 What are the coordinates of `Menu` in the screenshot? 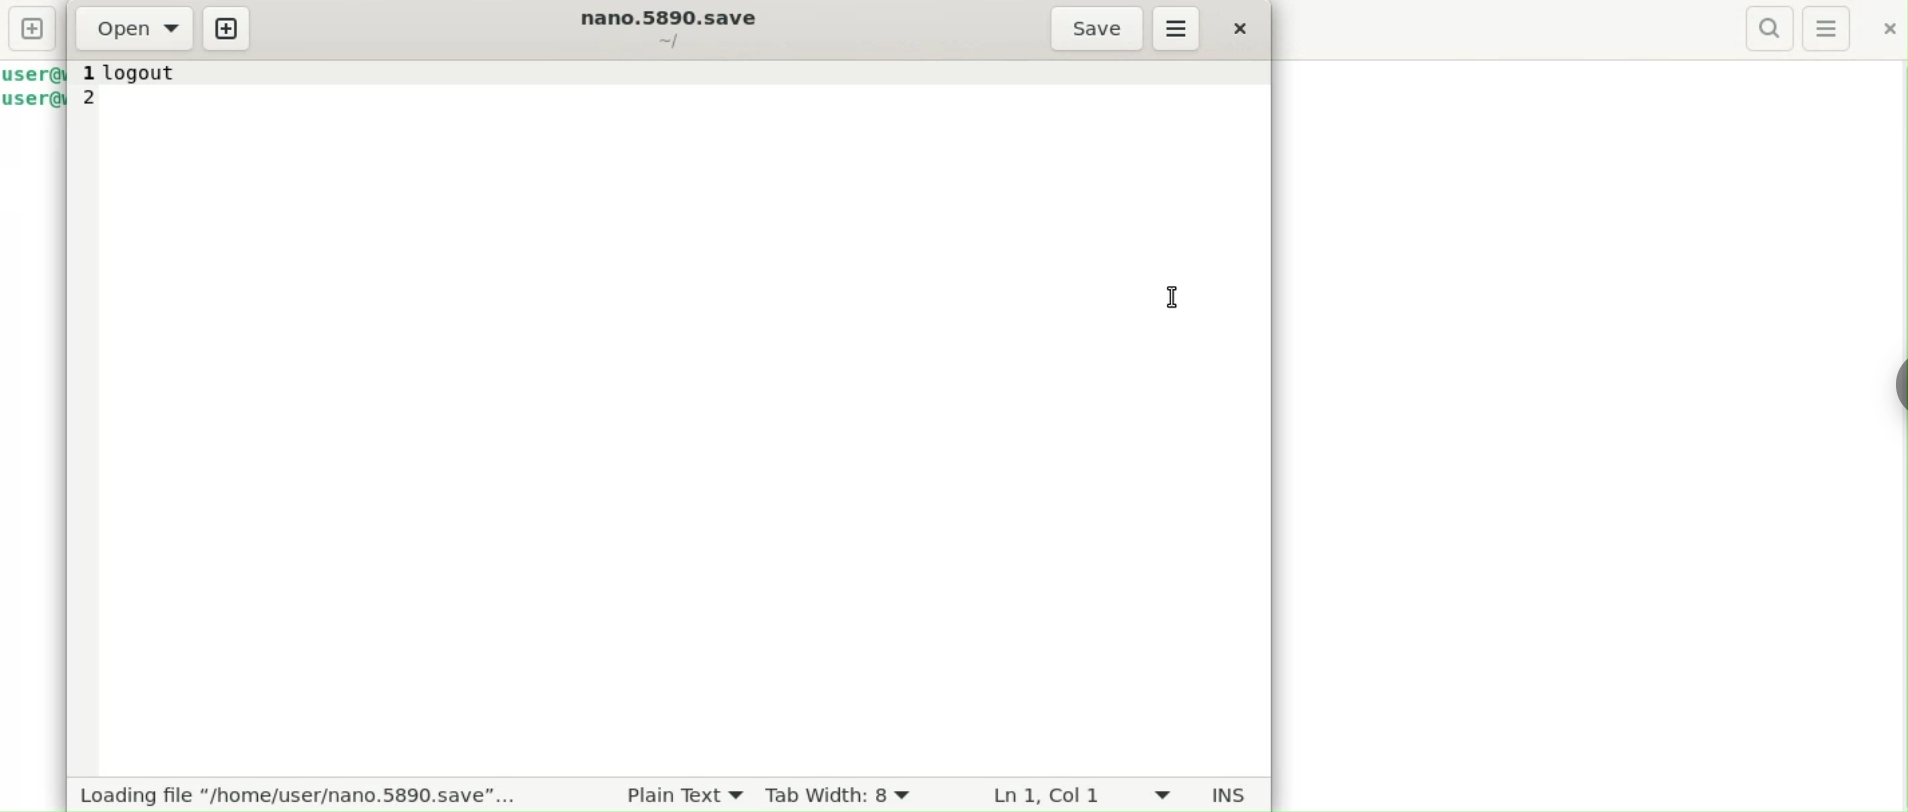 It's located at (1180, 29).